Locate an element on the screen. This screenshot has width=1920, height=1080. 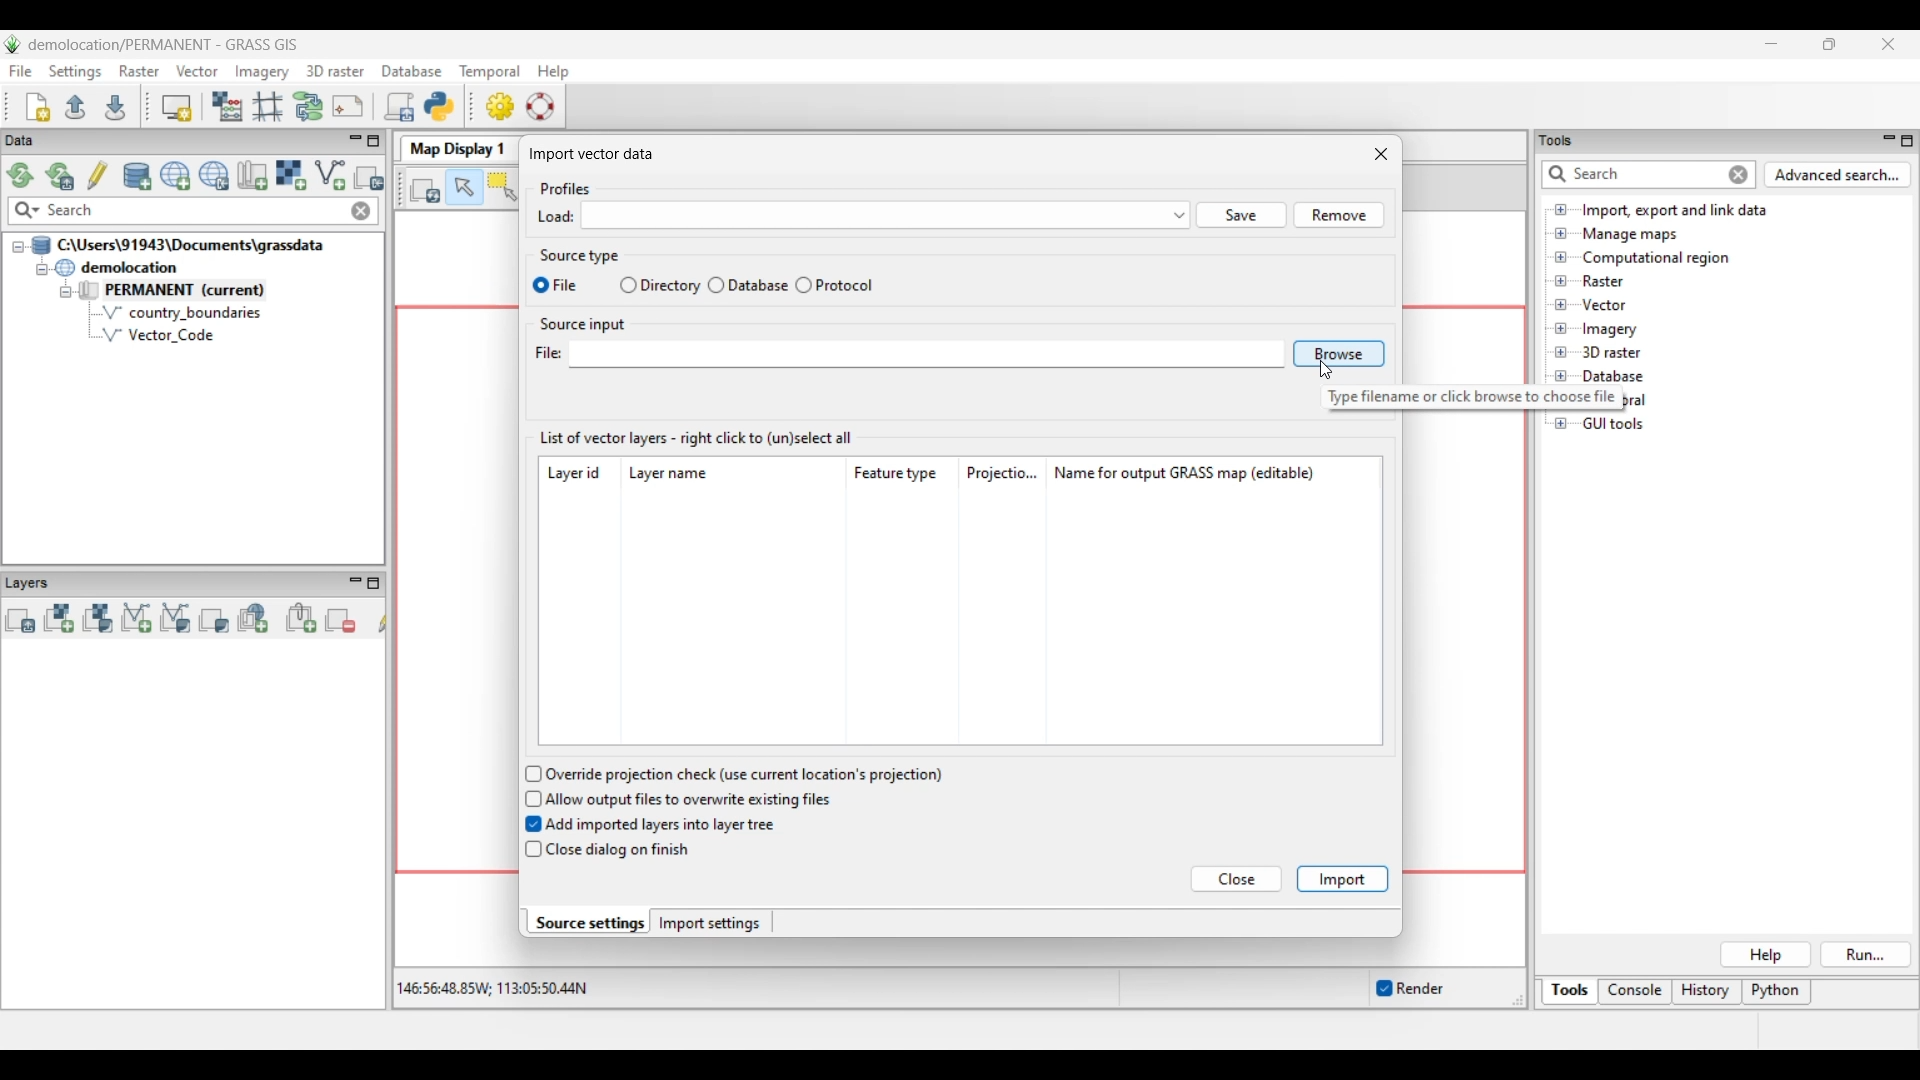
Click to open GUI tools is located at coordinates (1561, 424).